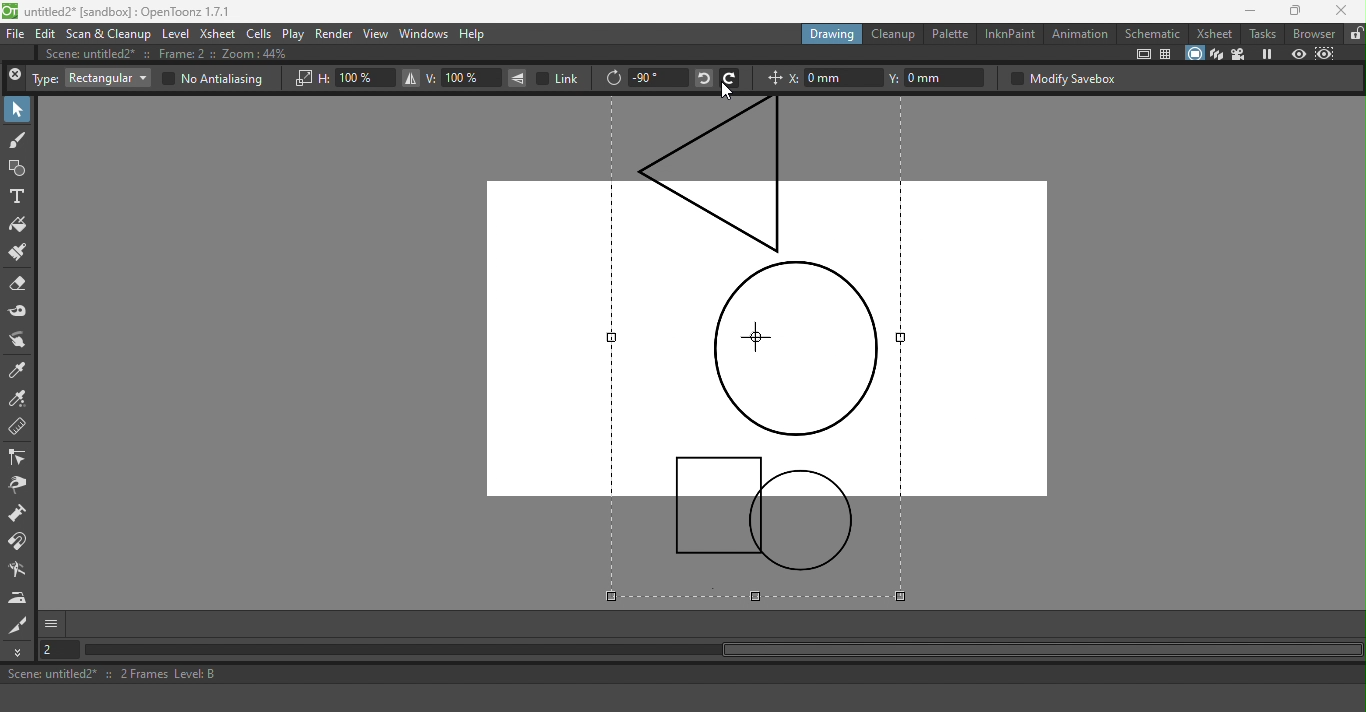 This screenshot has width=1366, height=712. Describe the element at coordinates (18, 141) in the screenshot. I see `Brush tool` at that location.